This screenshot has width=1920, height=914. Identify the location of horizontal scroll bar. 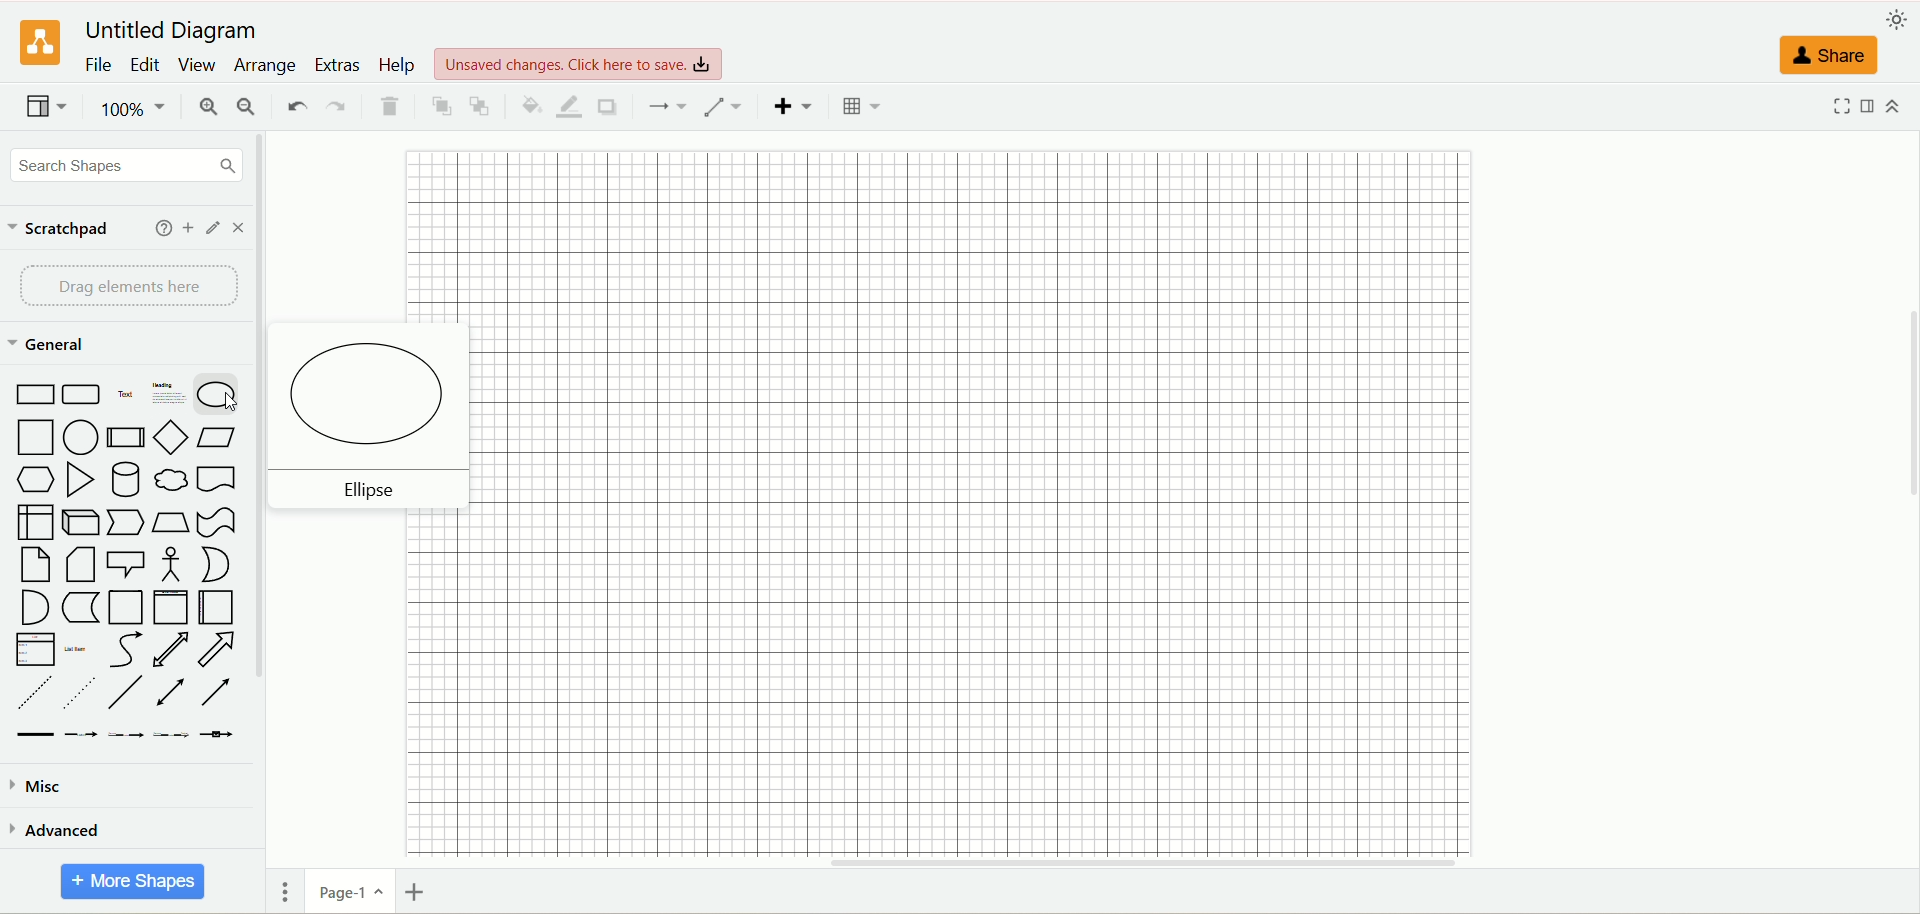
(1101, 862).